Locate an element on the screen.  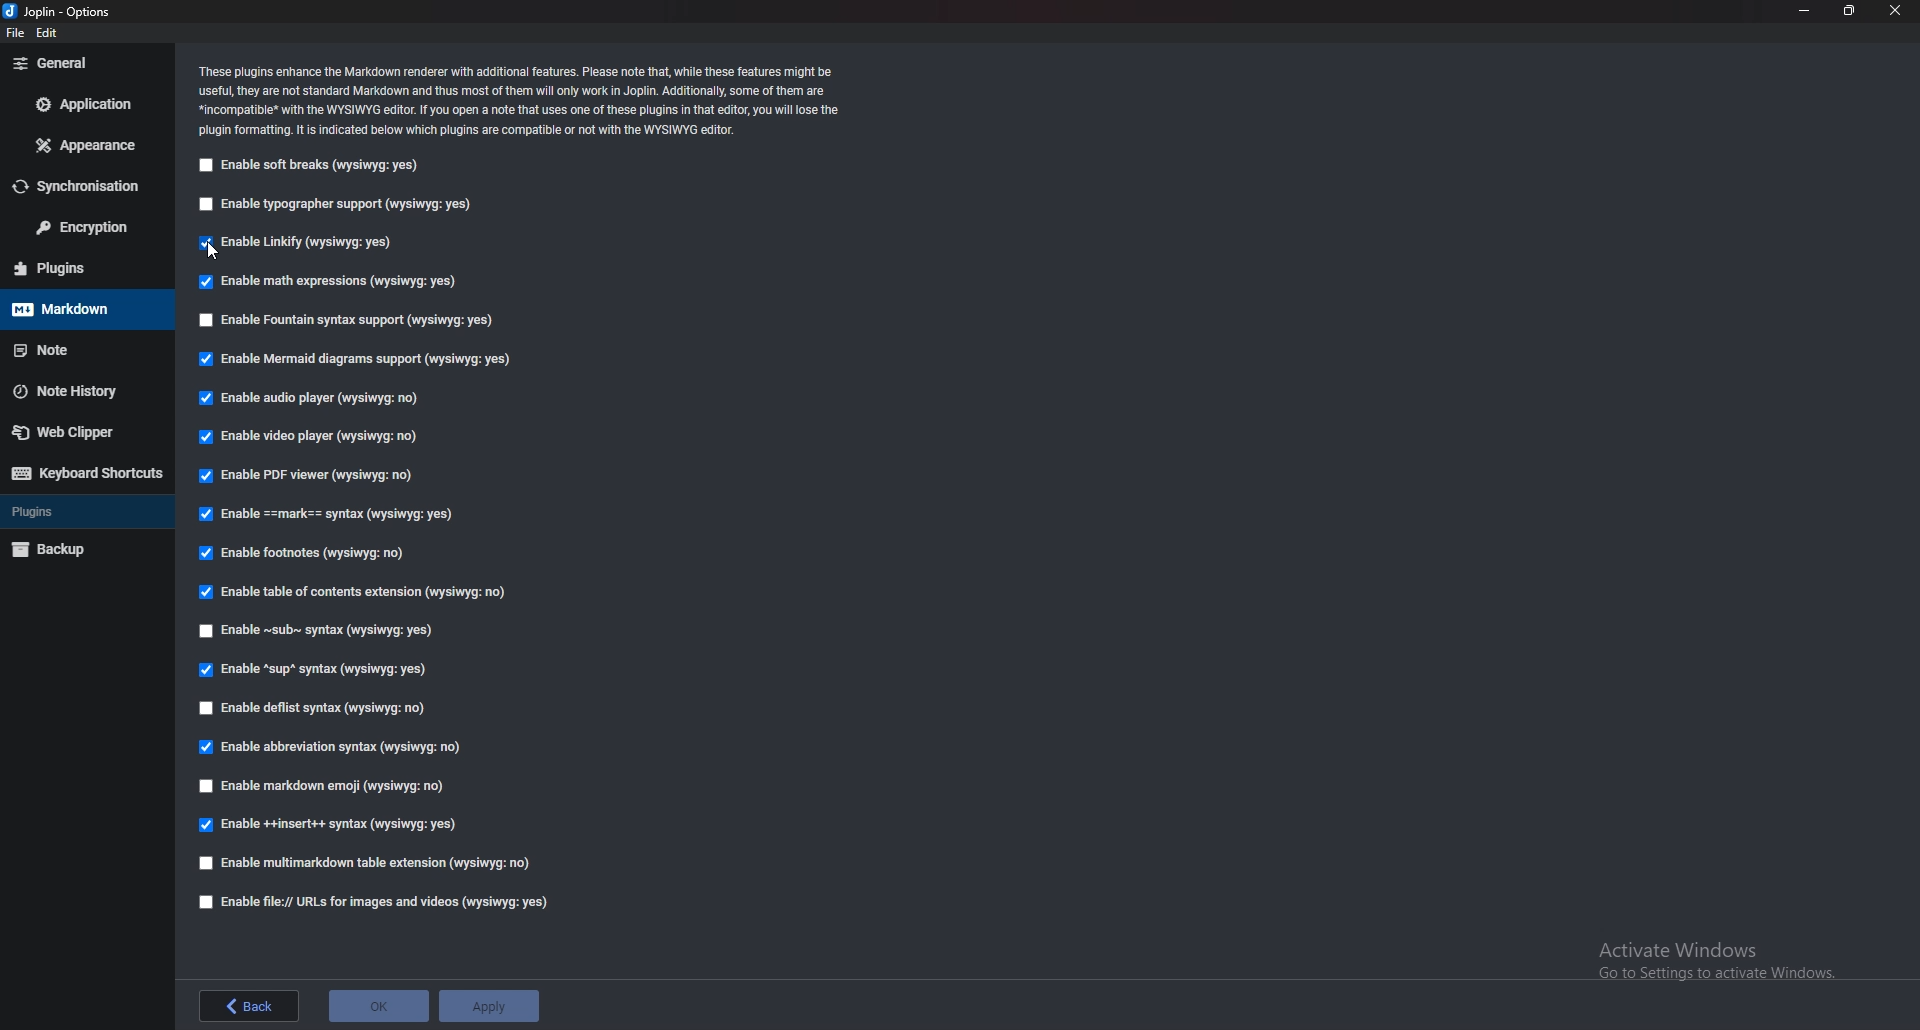
enable math expressions is located at coordinates (332, 281).